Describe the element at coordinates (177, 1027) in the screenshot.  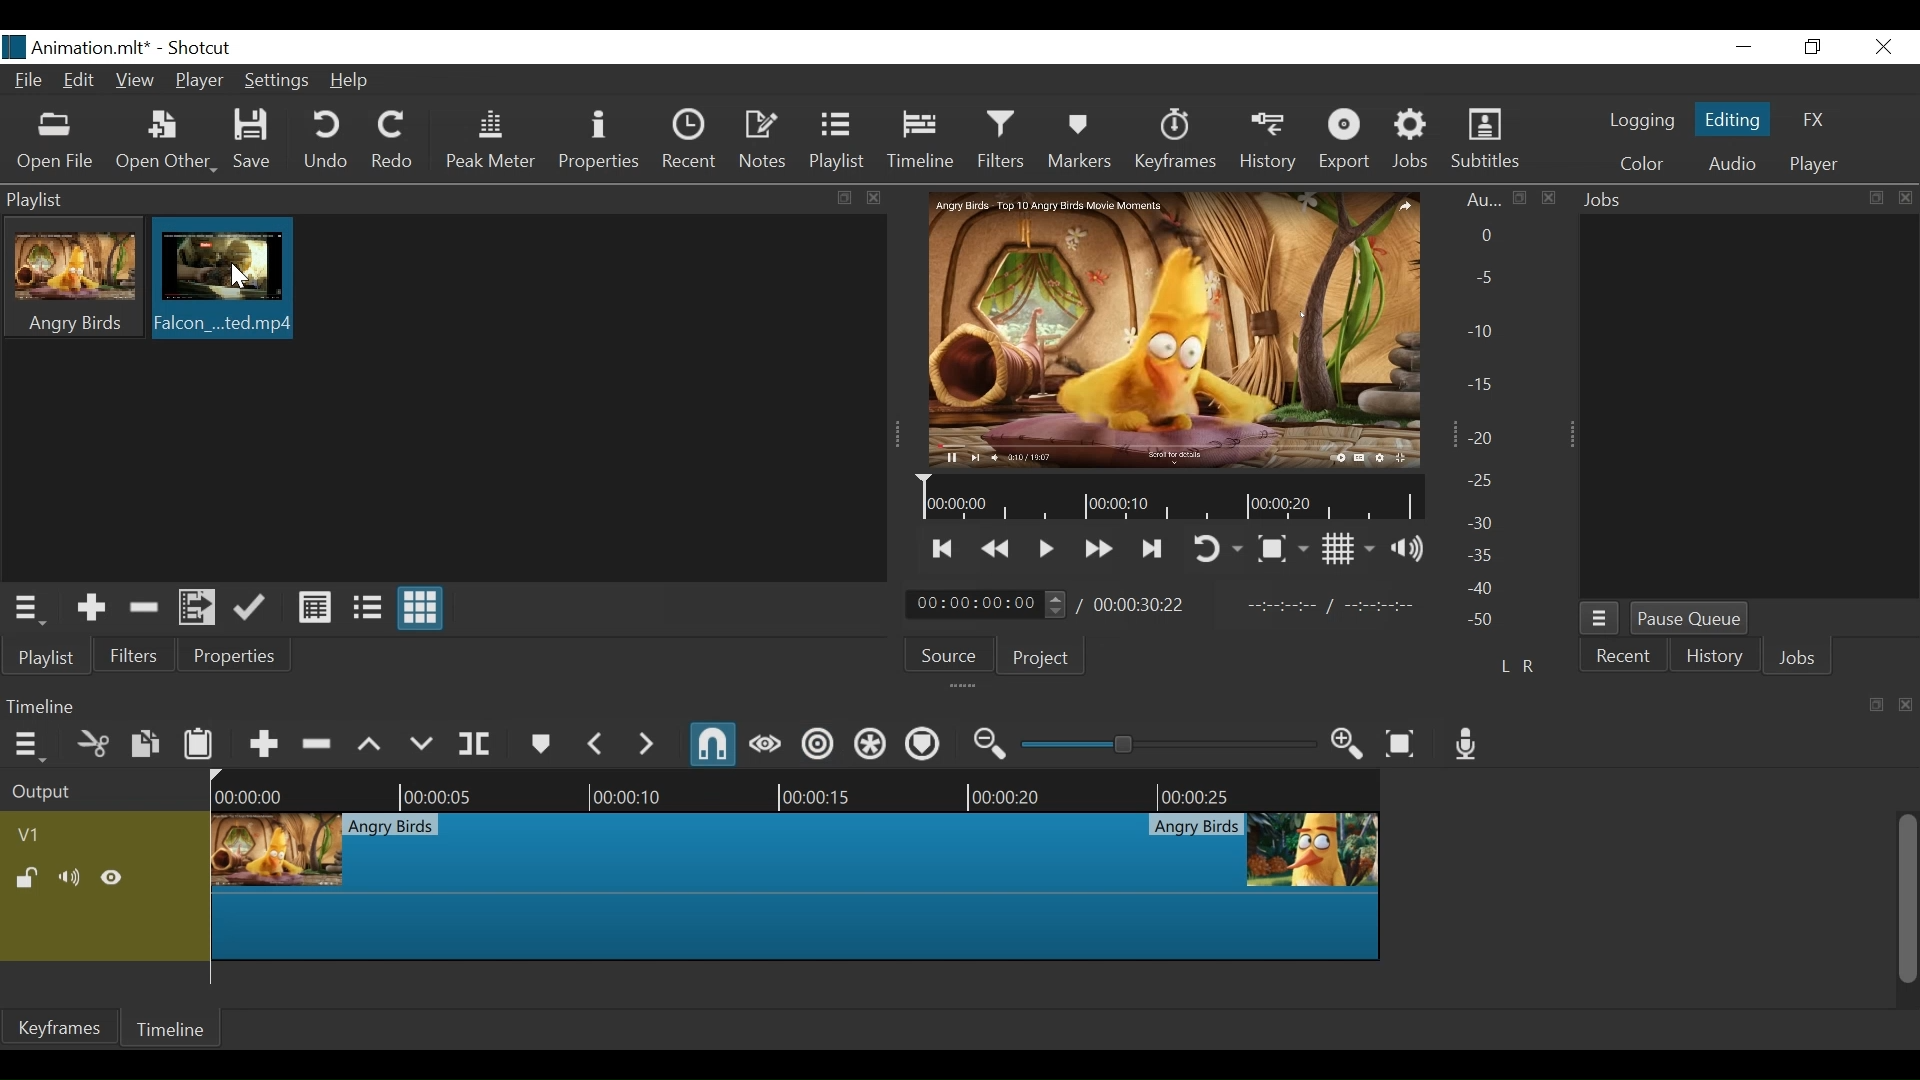
I see `Timeline` at that location.